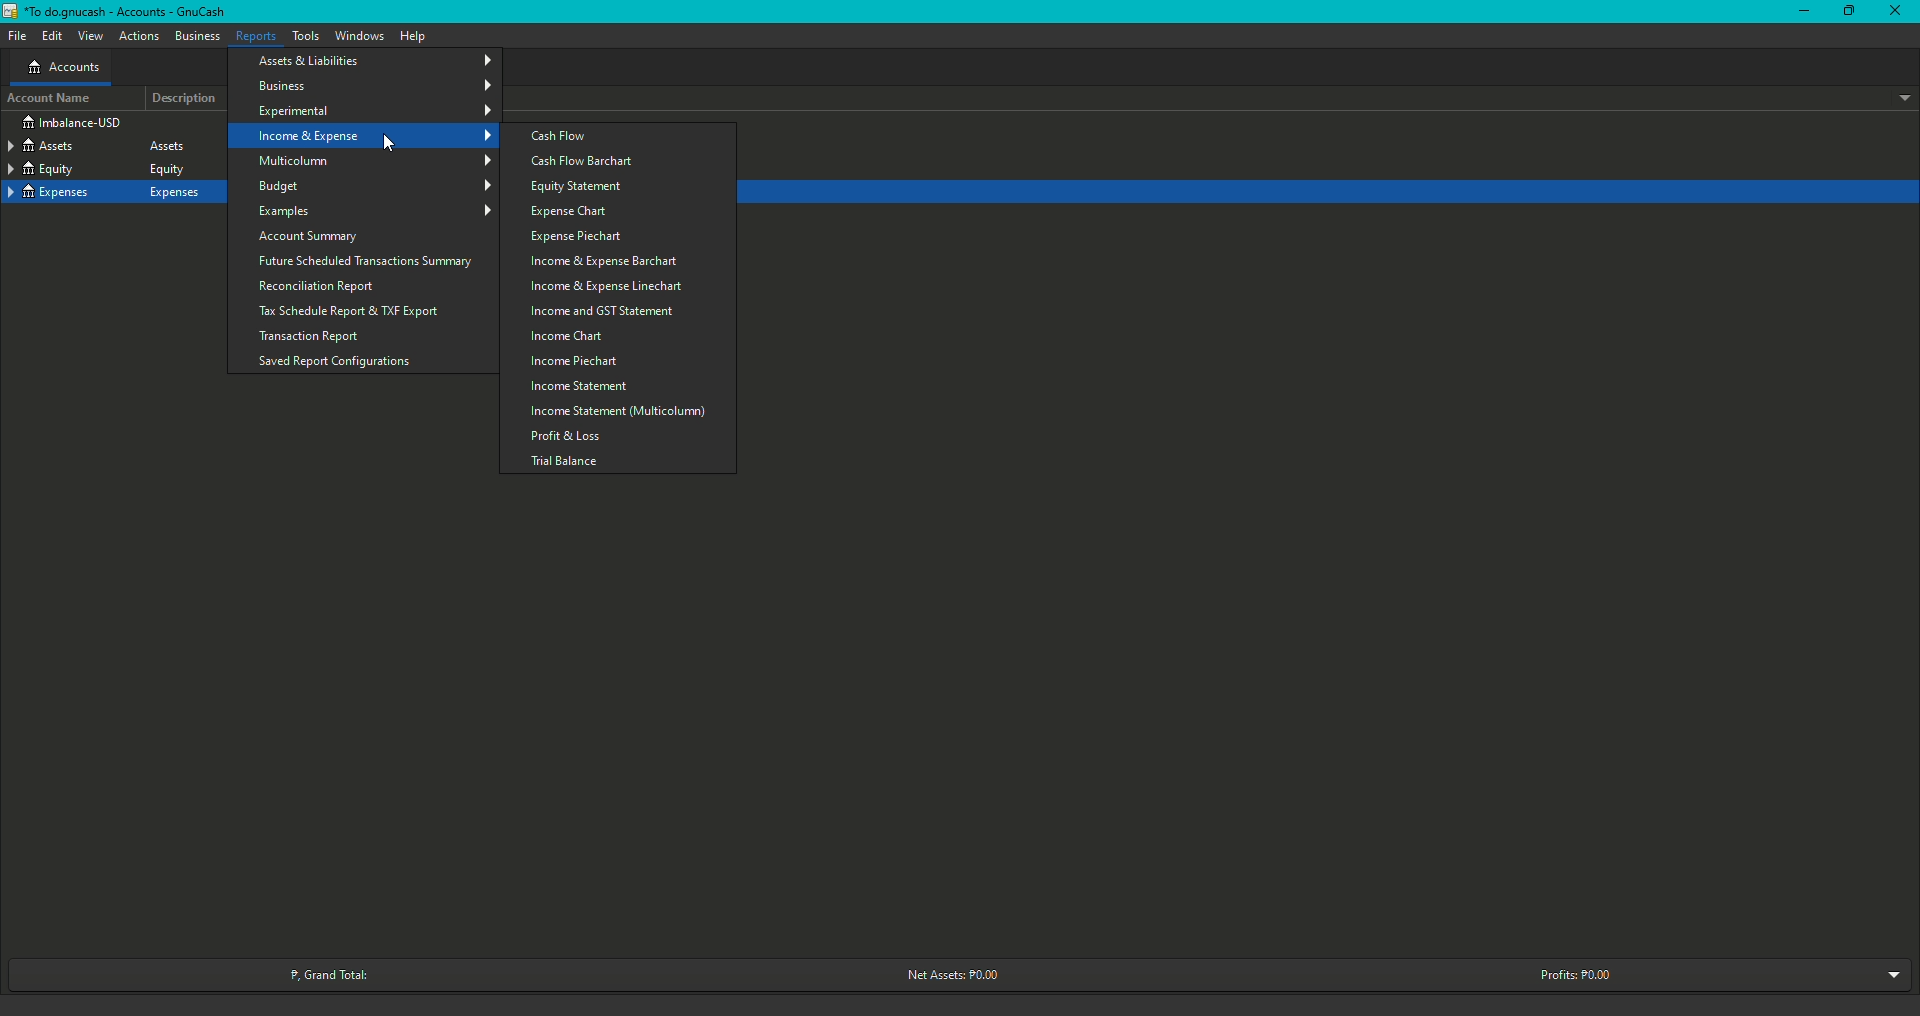 The width and height of the screenshot is (1920, 1016). What do you see at coordinates (373, 260) in the screenshot?
I see `Future Scheduled Transactions` at bounding box center [373, 260].